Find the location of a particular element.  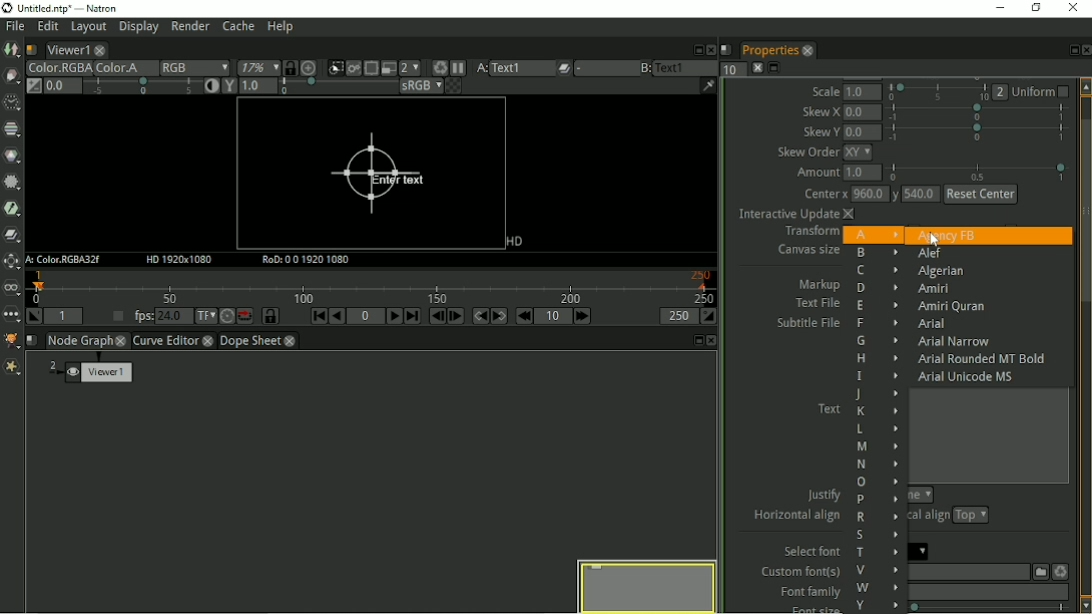

text1 is located at coordinates (522, 68).